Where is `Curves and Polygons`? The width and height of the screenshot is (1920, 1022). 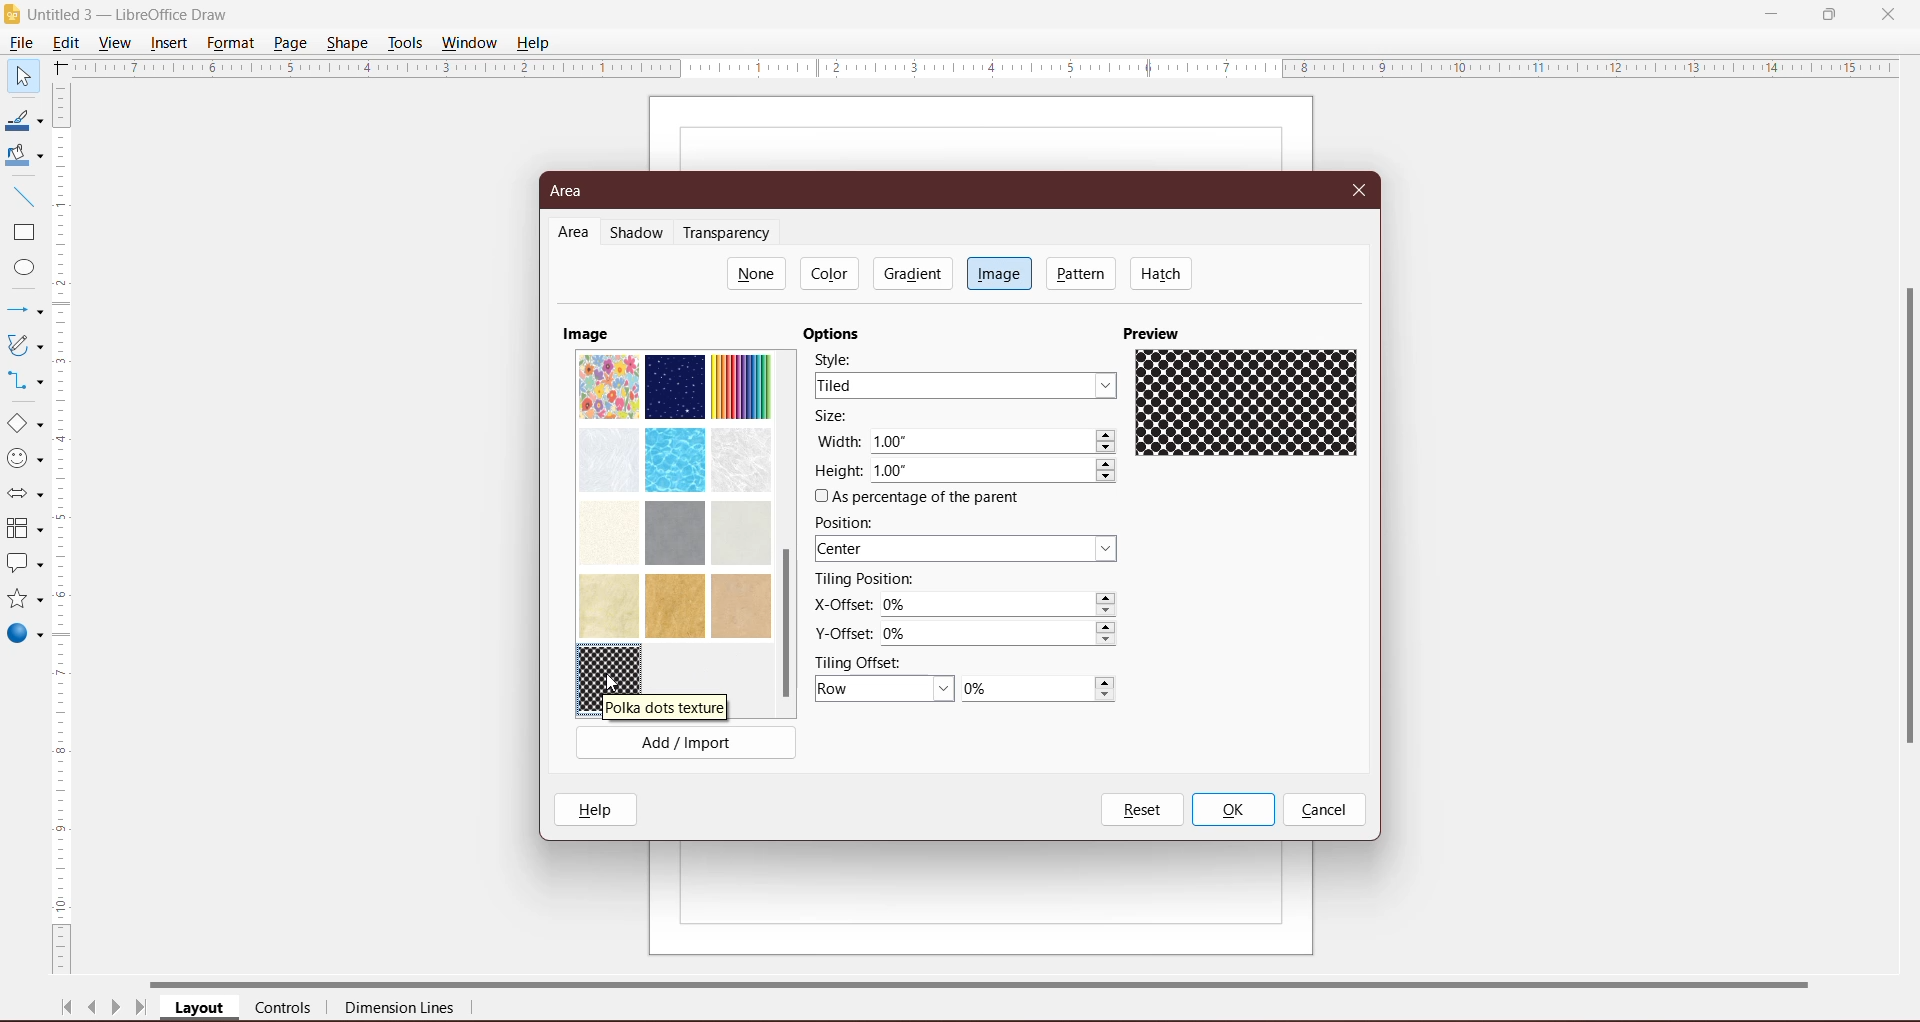
Curves and Polygons is located at coordinates (23, 344).